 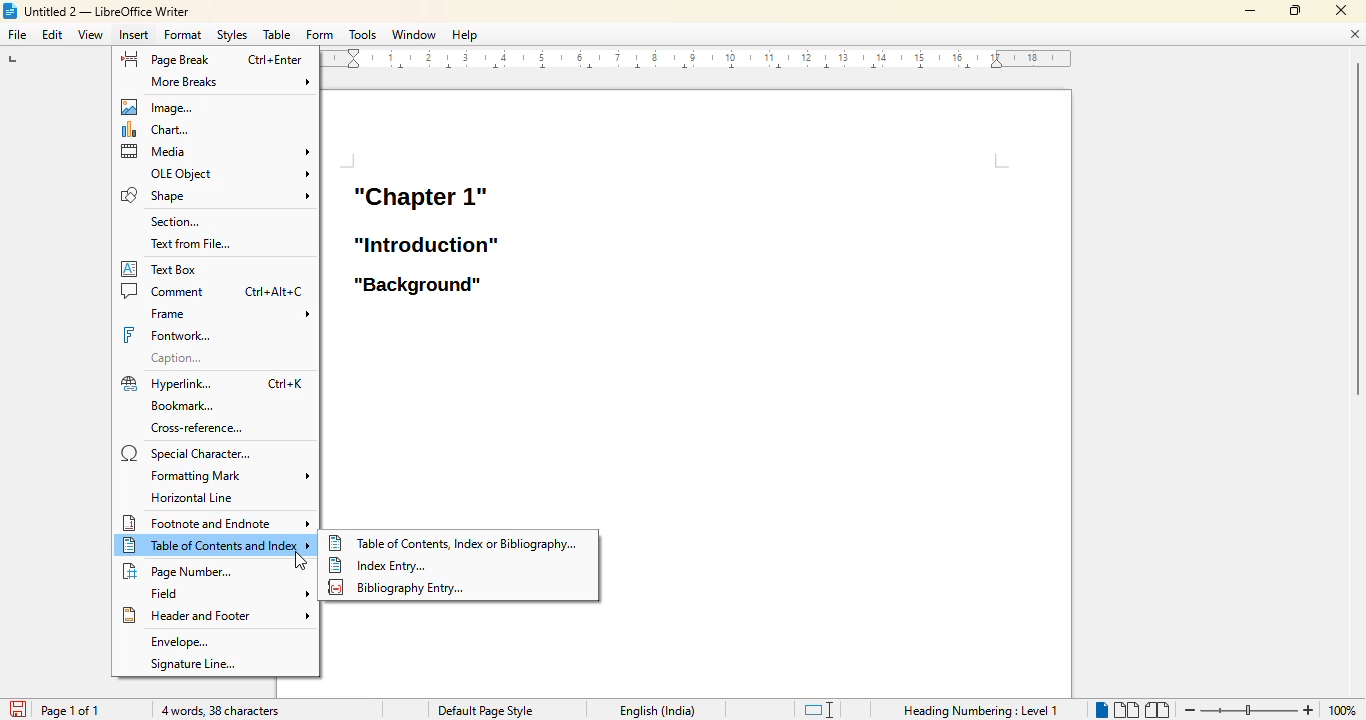 What do you see at coordinates (277, 34) in the screenshot?
I see `table` at bounding box center [277, 34].